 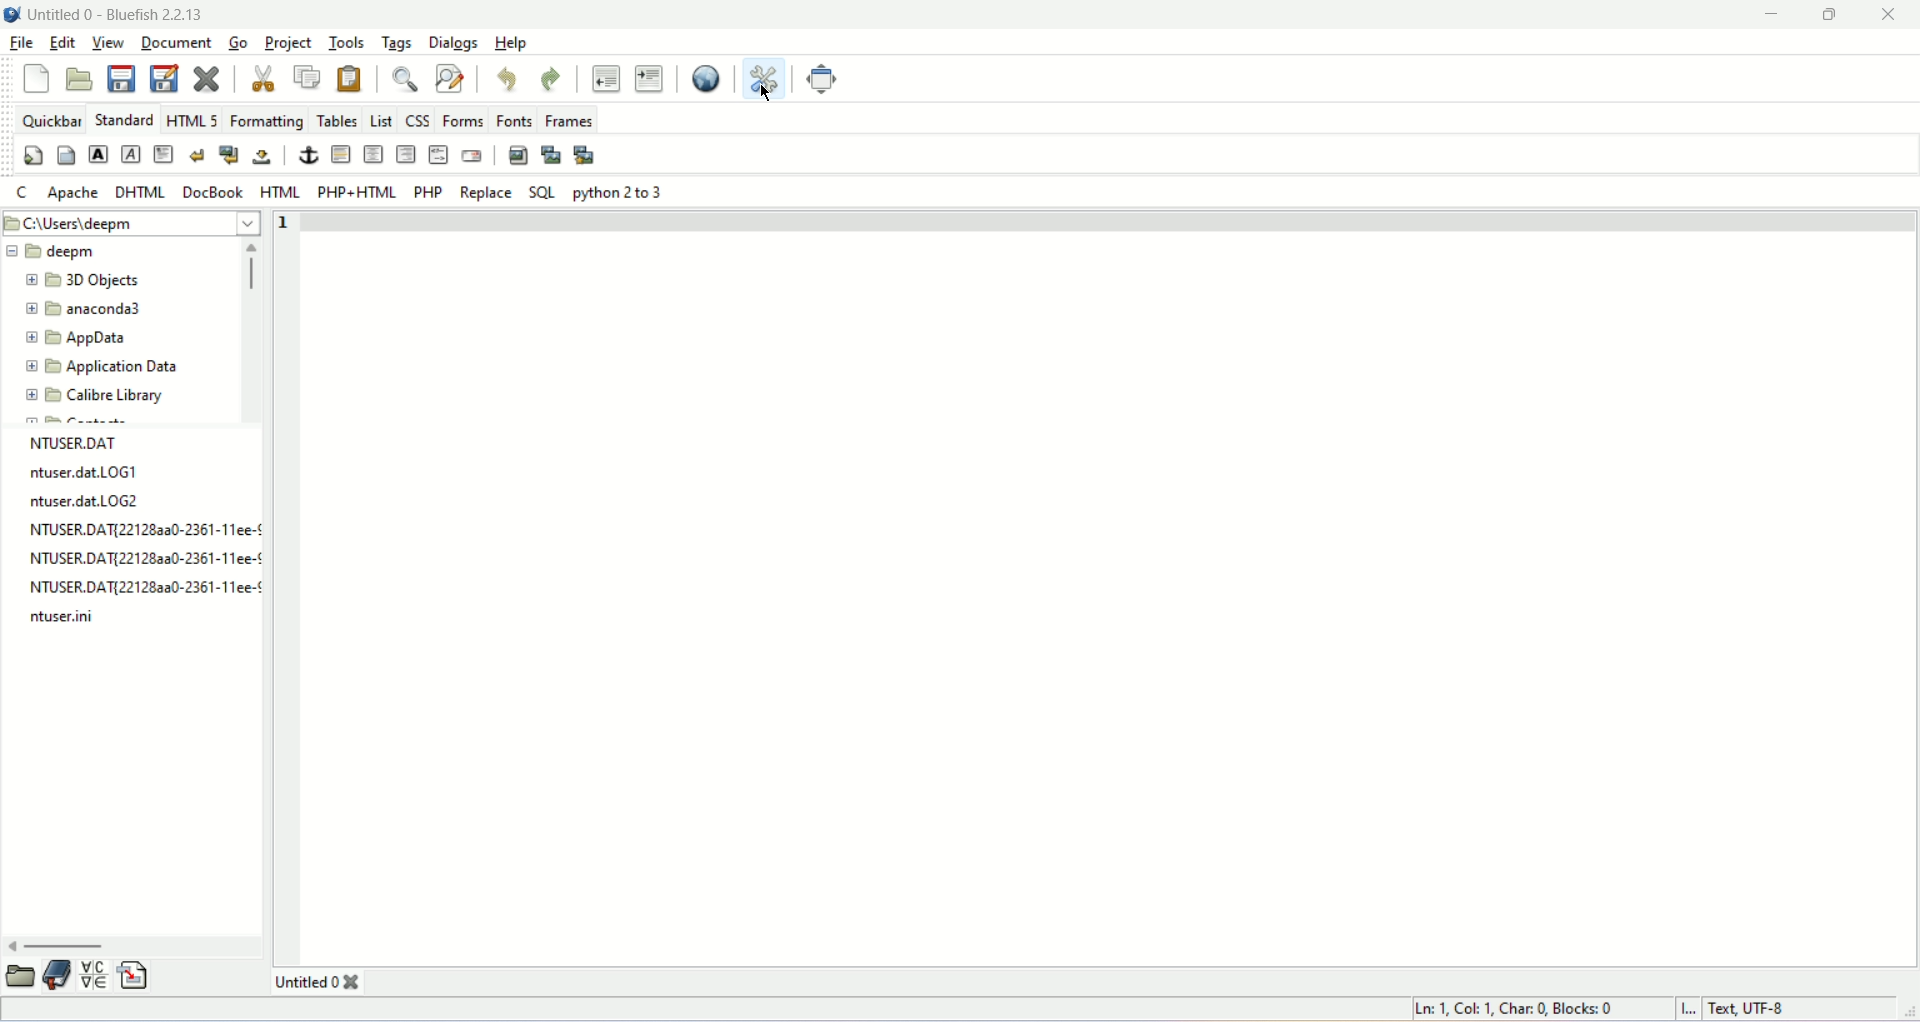 What do you see at coordinates (515, 120) in the screenshot?
I see `fonts` at bounding box center [515, 120].